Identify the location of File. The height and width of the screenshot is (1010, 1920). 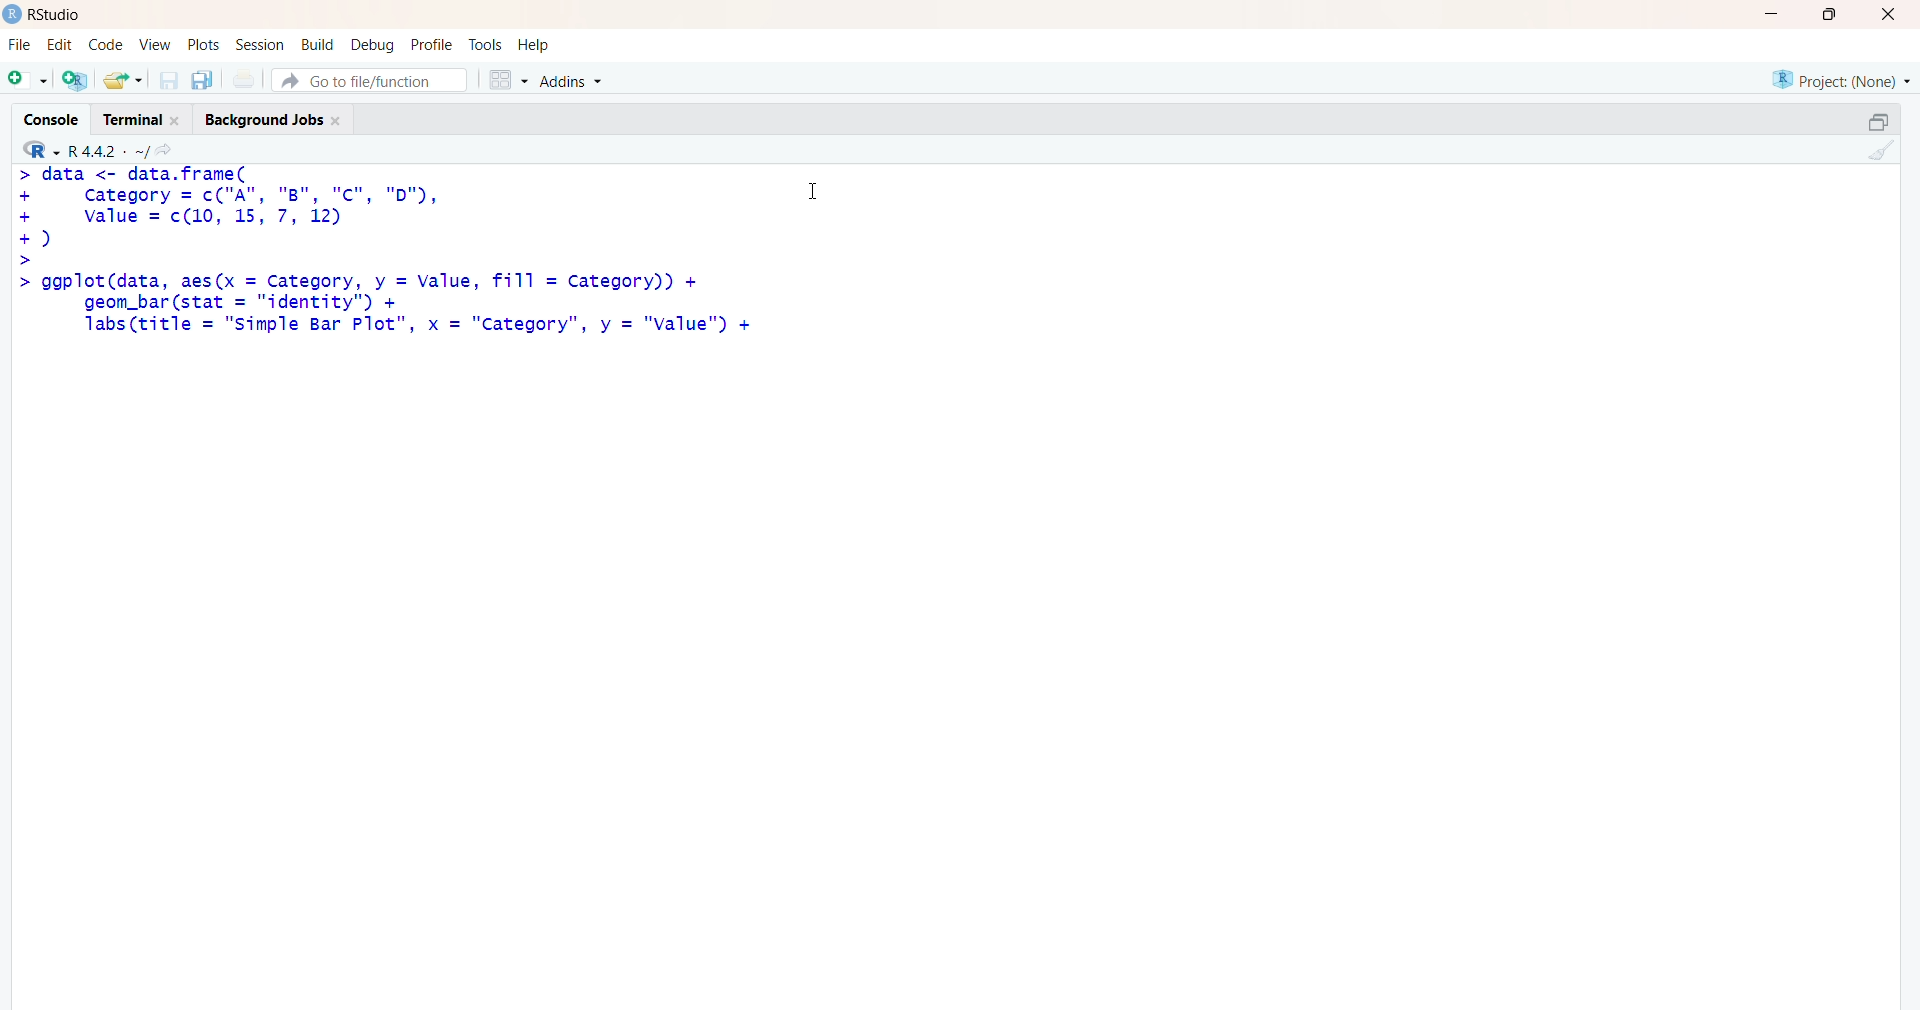
(20, 45).